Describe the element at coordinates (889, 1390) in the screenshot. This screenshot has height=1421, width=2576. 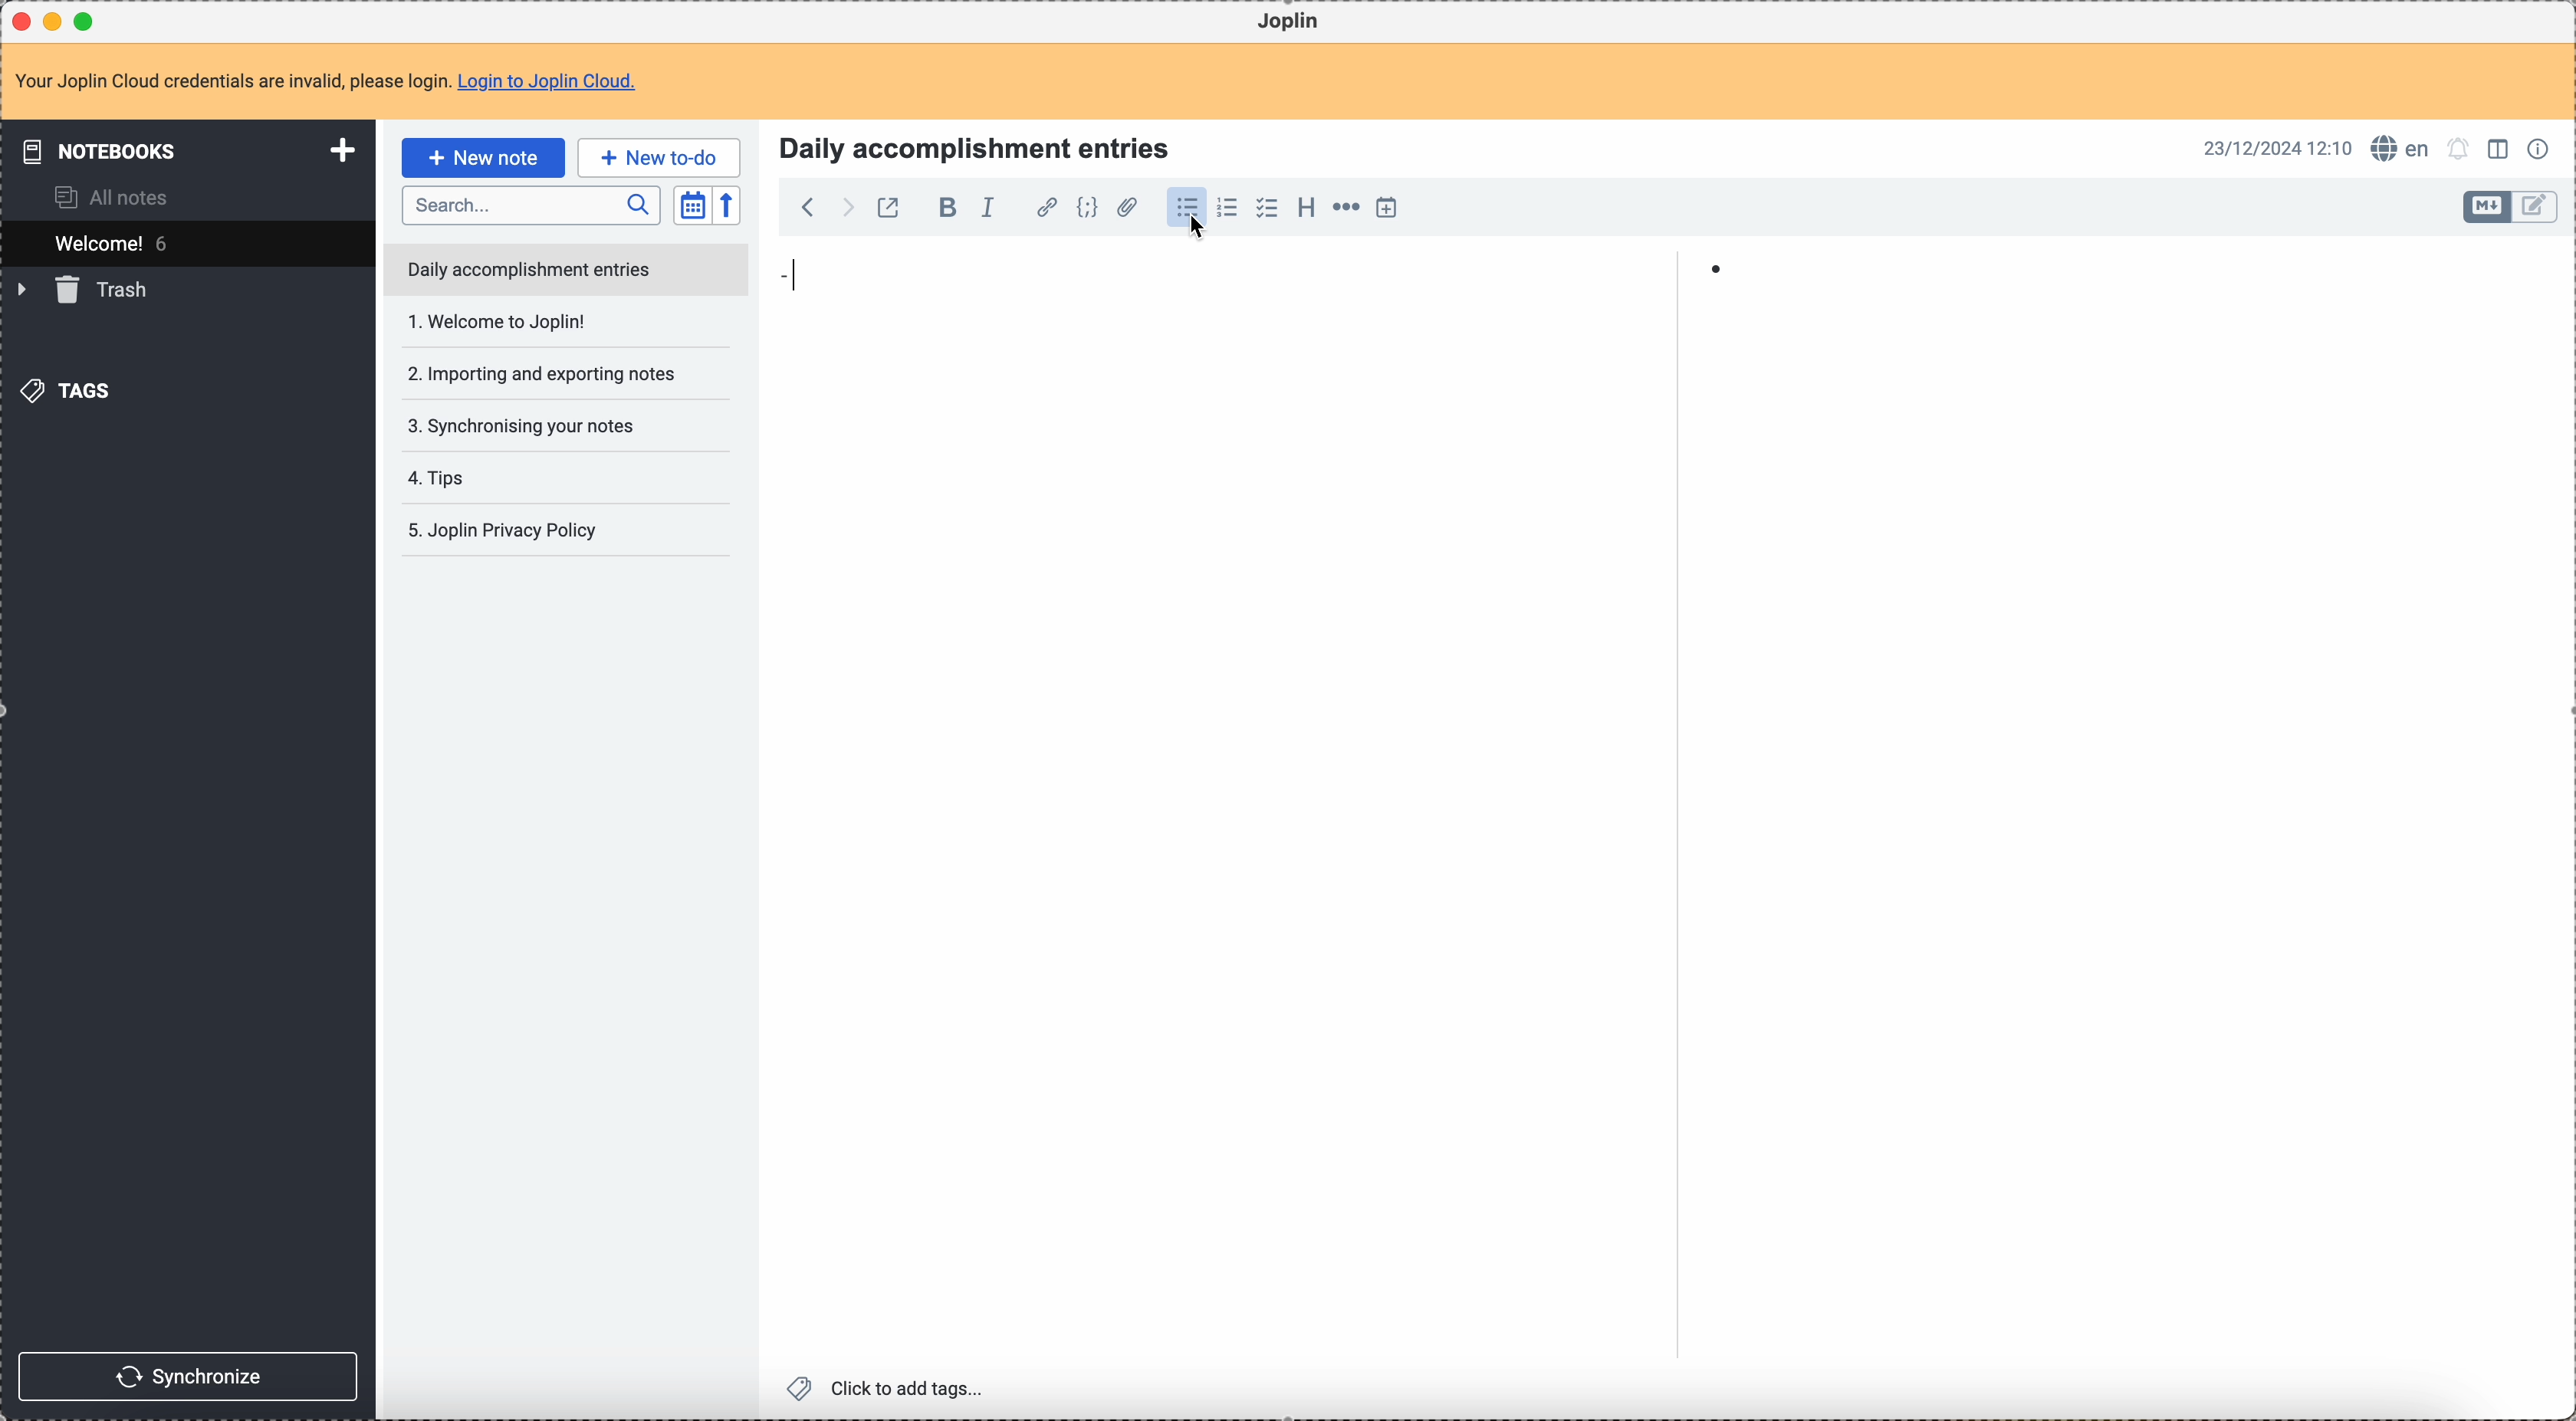
I see `click to add tags` at that location.